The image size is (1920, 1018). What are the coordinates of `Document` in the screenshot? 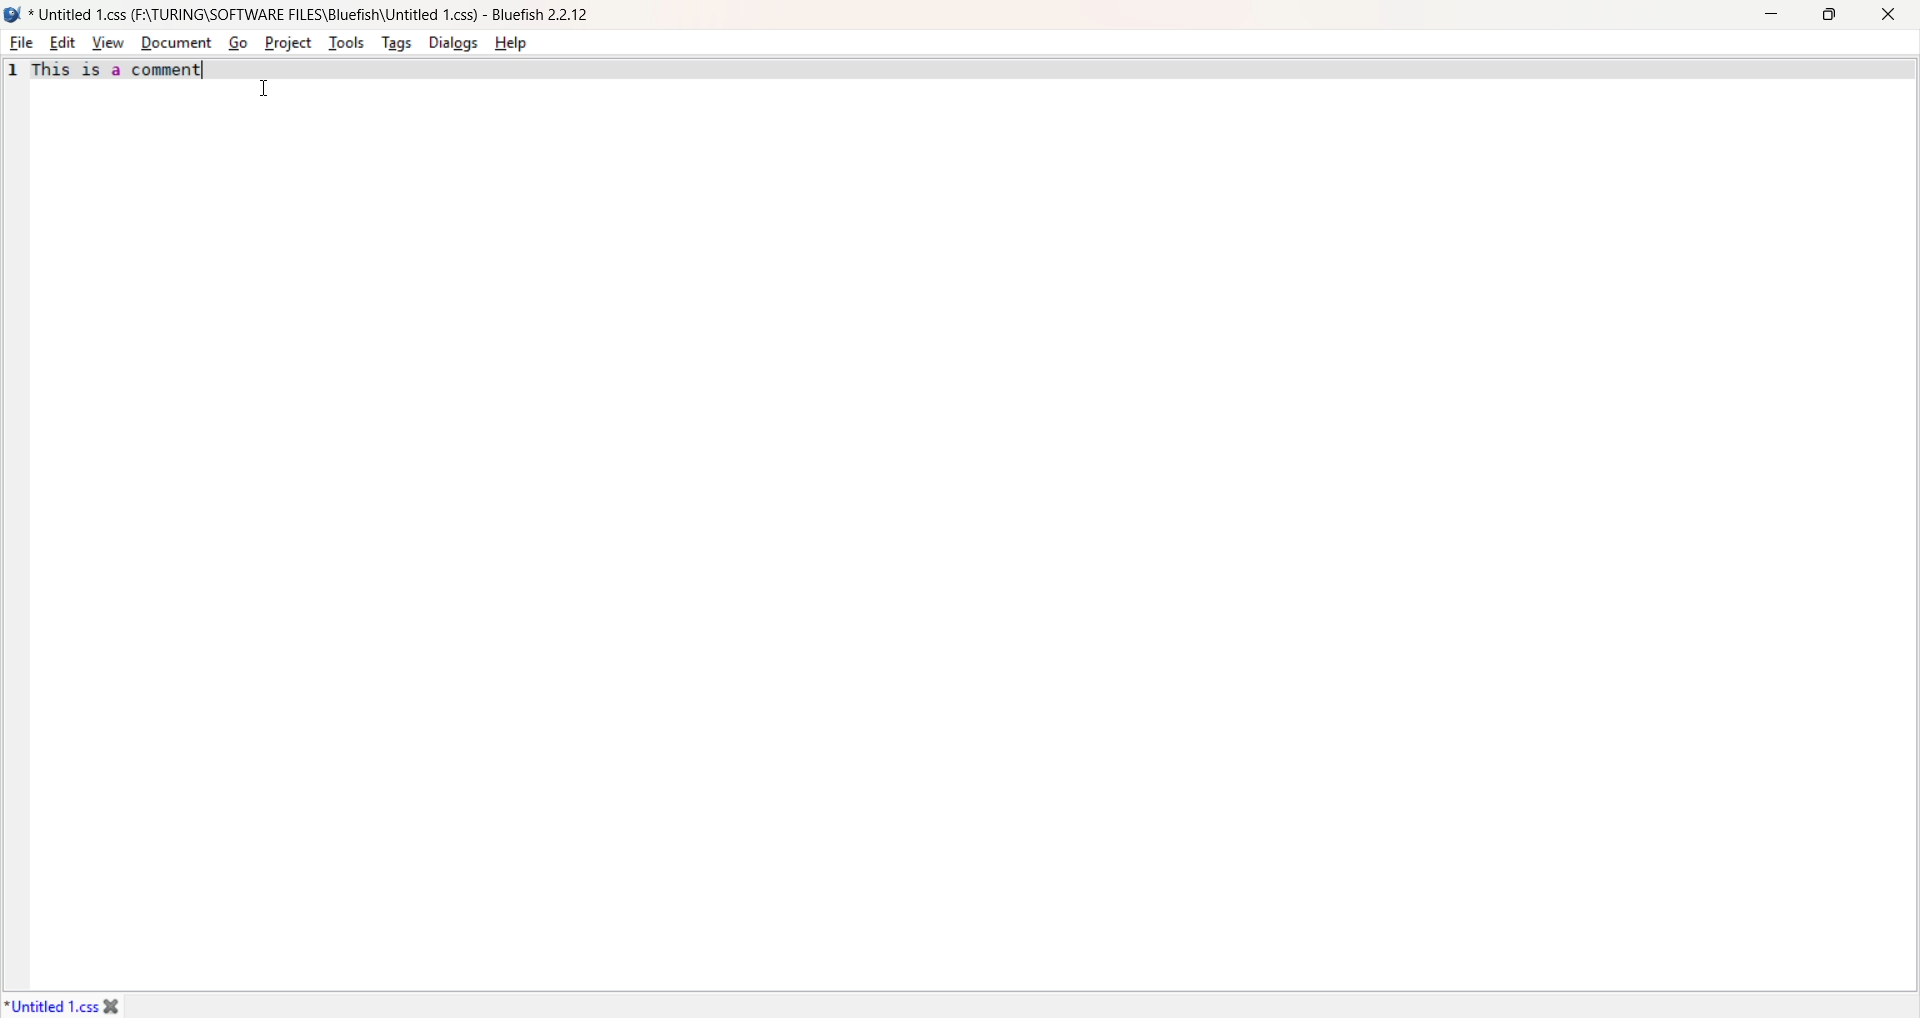 It's located at (174, 43).